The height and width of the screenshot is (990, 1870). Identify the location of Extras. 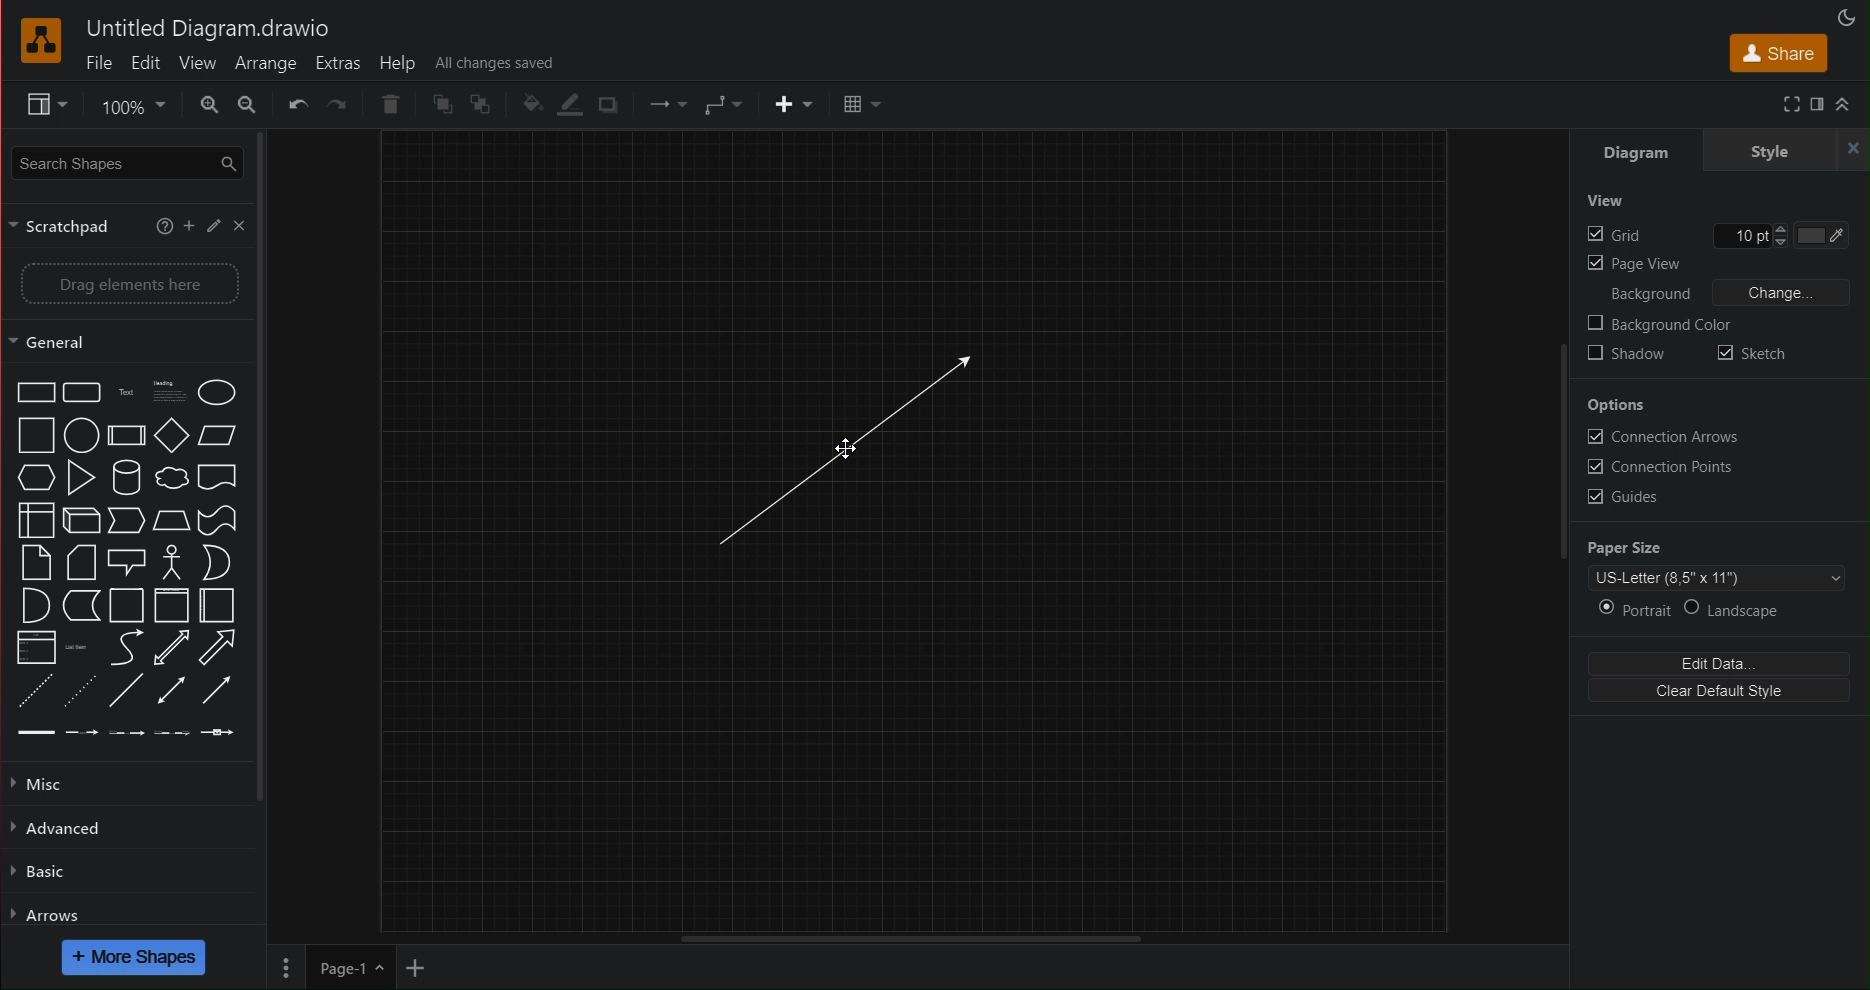
(338, 63).